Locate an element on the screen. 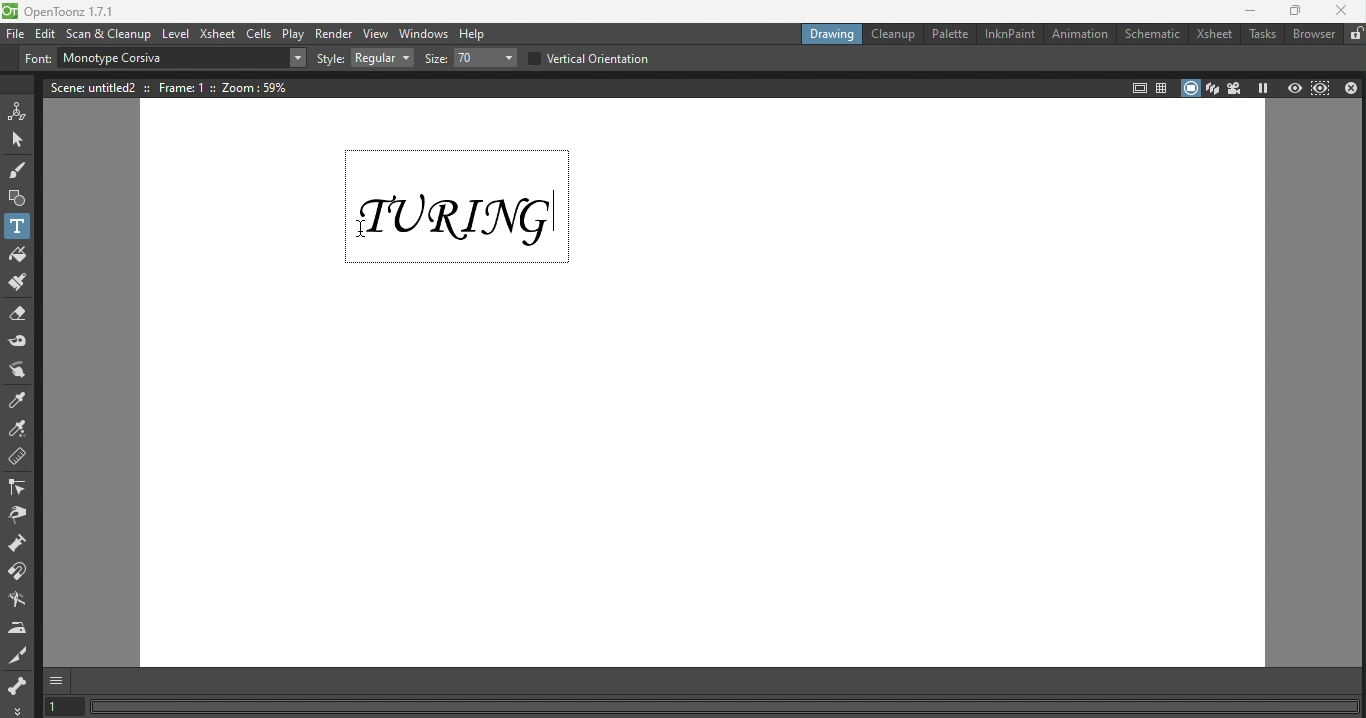 The image size is (1366, 718). Selection tool is located at coordinates (18, 142).